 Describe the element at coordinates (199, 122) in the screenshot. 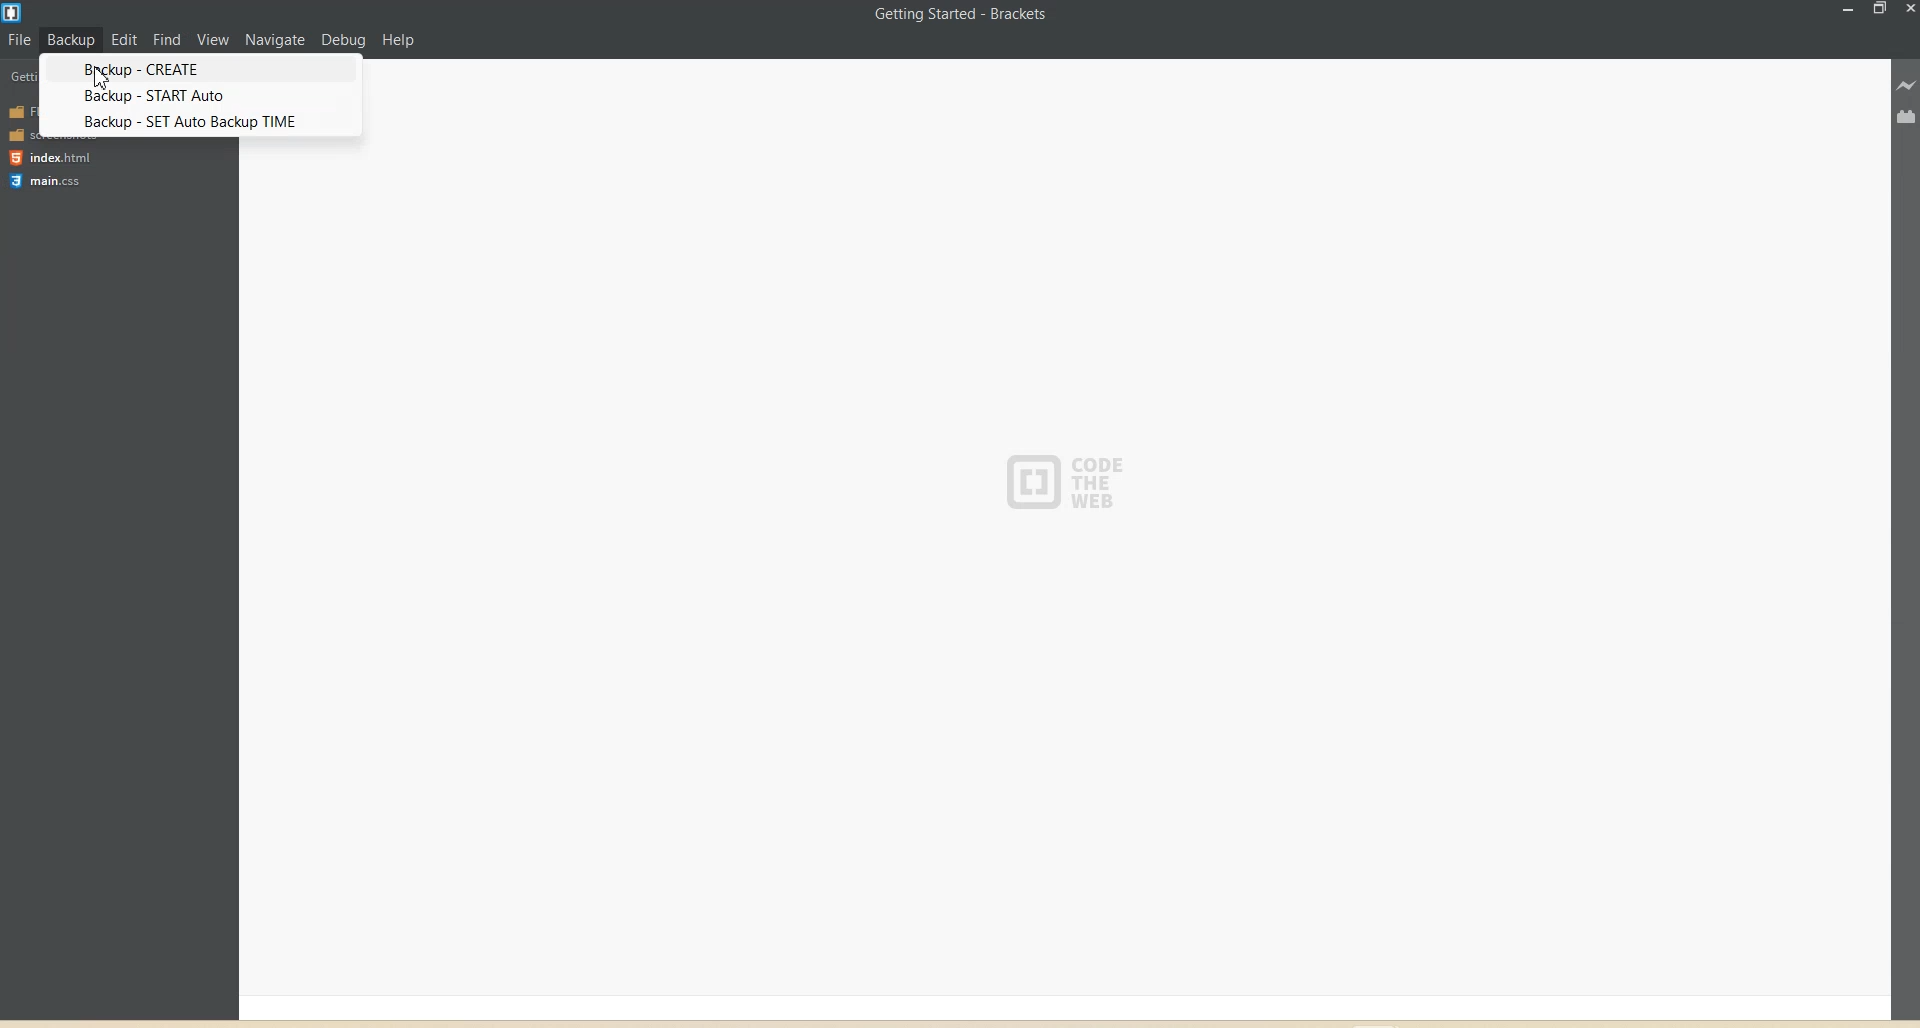

I see `BACKUP - SET auto Backup TIME` at that location.